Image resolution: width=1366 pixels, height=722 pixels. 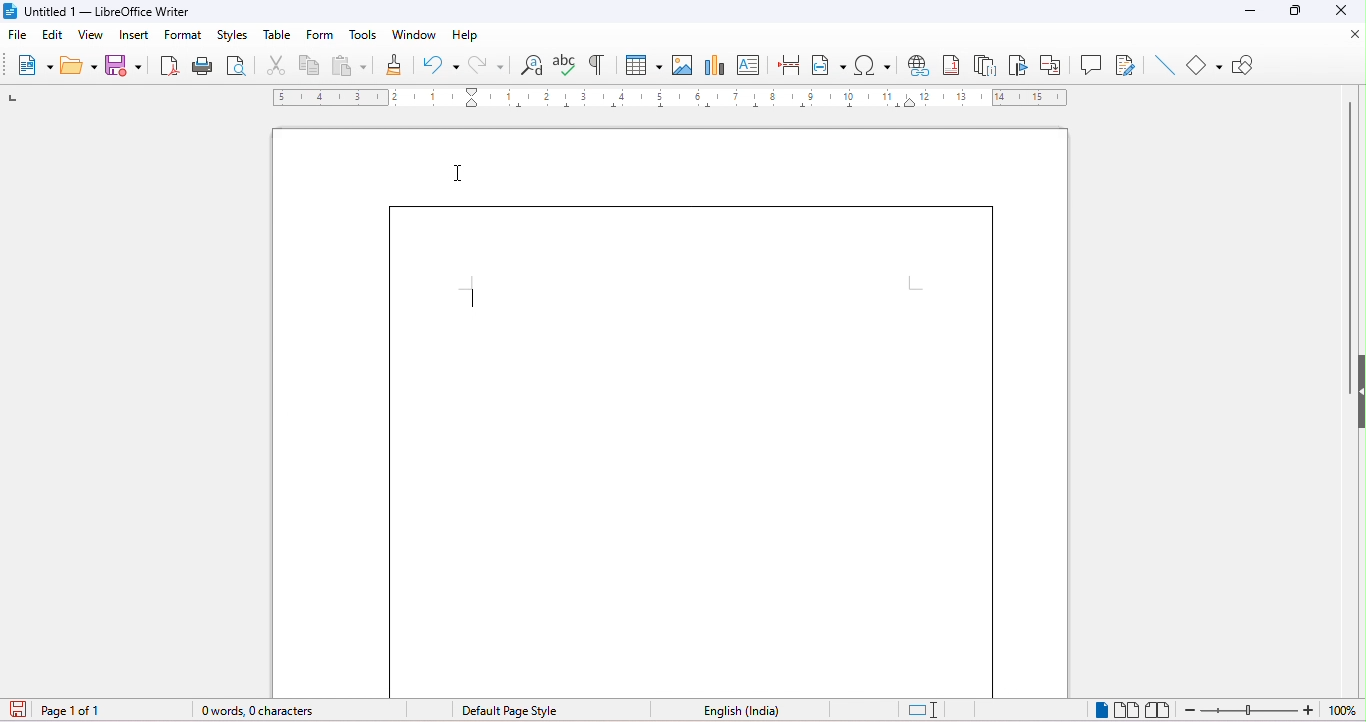 What do you see at coordinates (682, 64) in the screenshot?
I see `insert image` at bounding box center [682, 64].